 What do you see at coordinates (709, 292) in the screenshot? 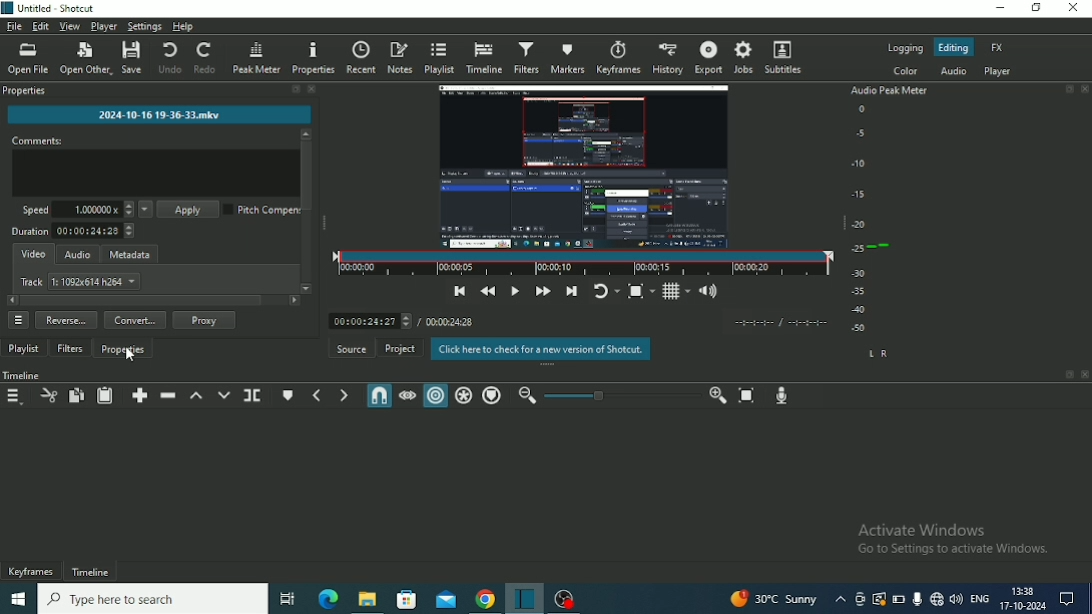
I see `Show the volume control` at bounding box center [709, 292].